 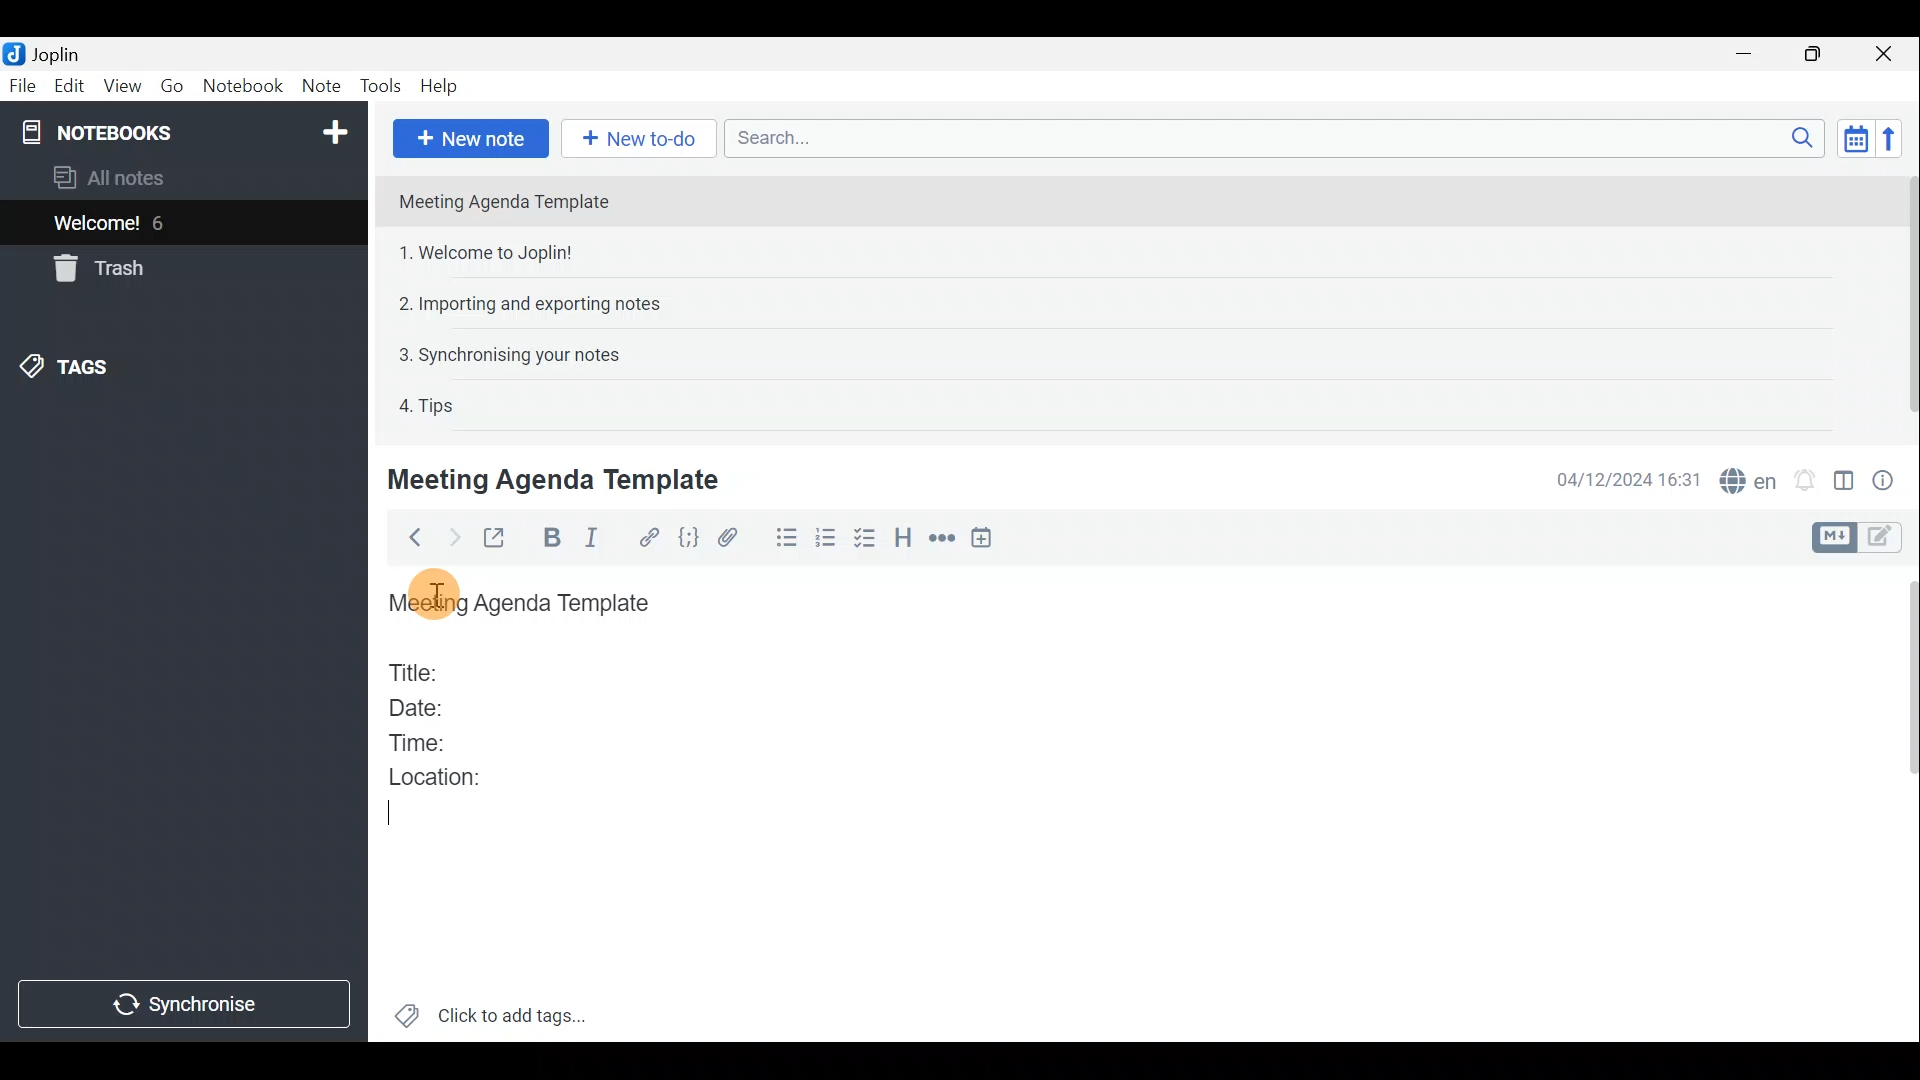 What do you see at coordinates (903, 541) in the screenshot?
I see `Heading` at bounding box center [903, 541].